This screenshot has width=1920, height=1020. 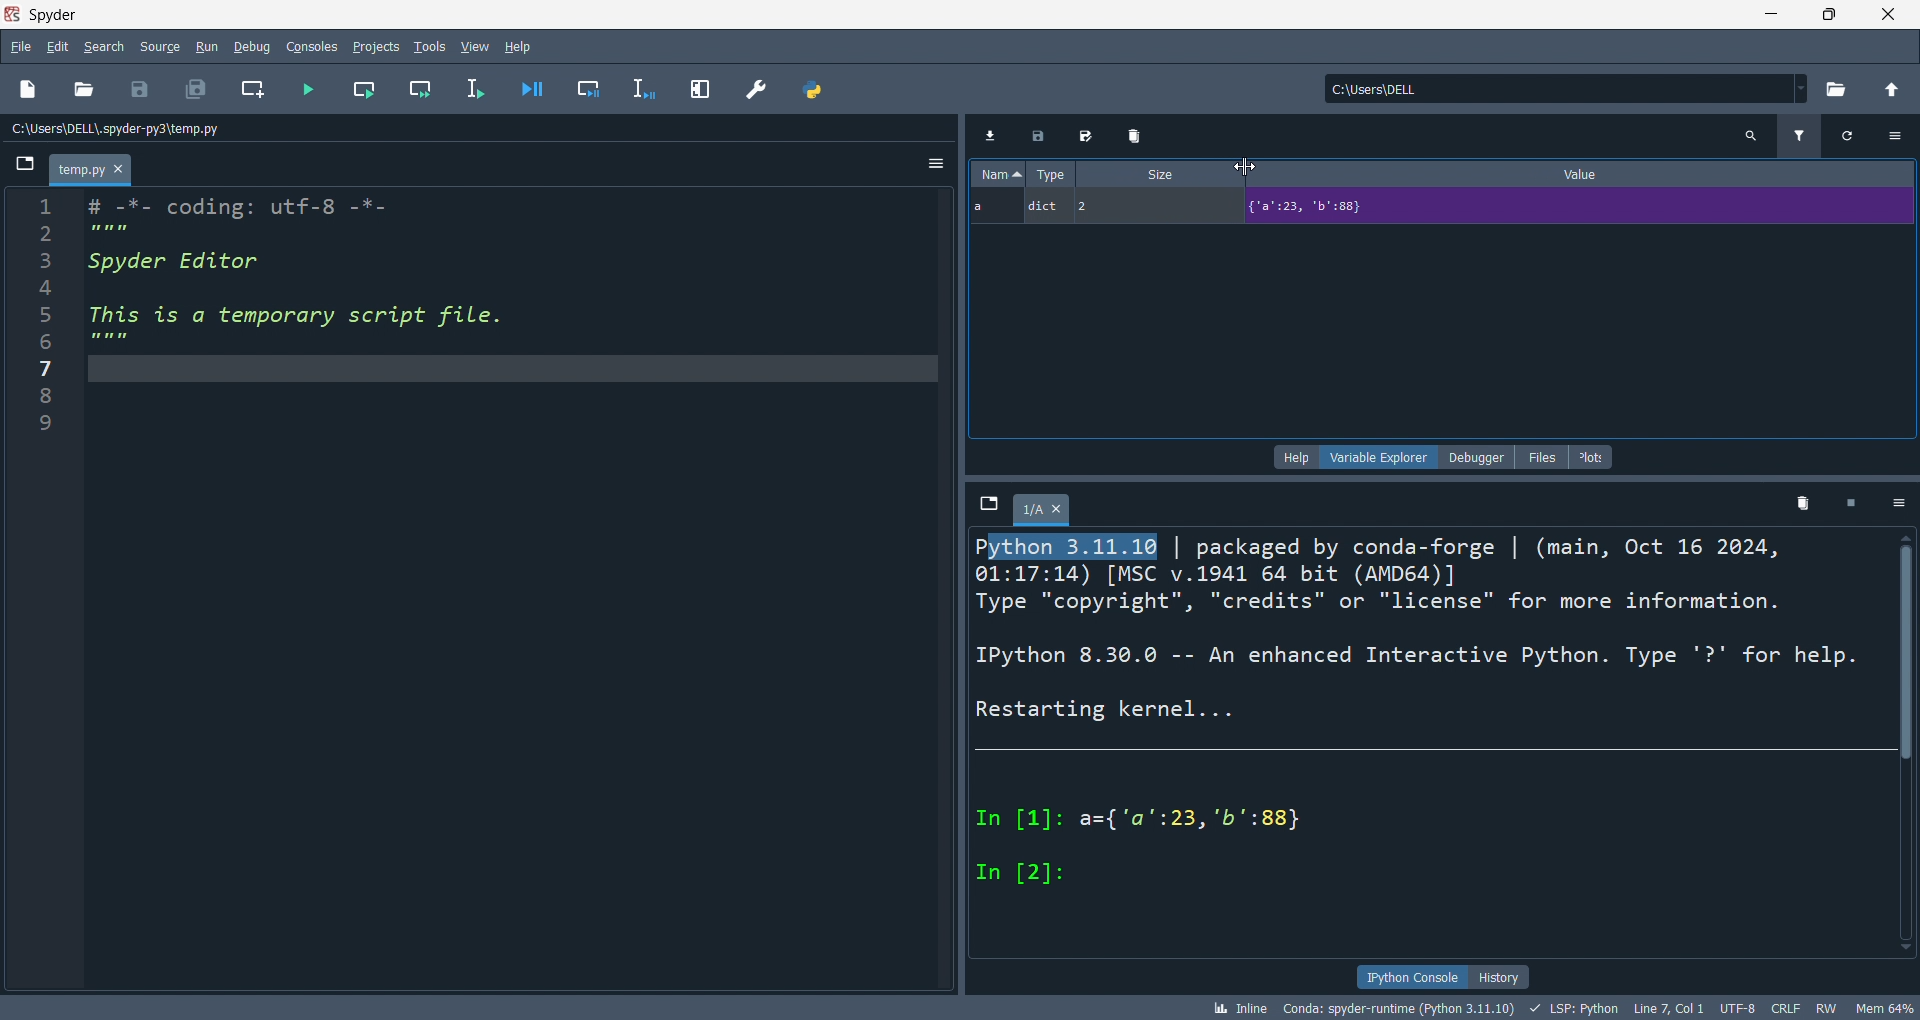 I want to click on variable explorer, so click(x=1378, y=456).